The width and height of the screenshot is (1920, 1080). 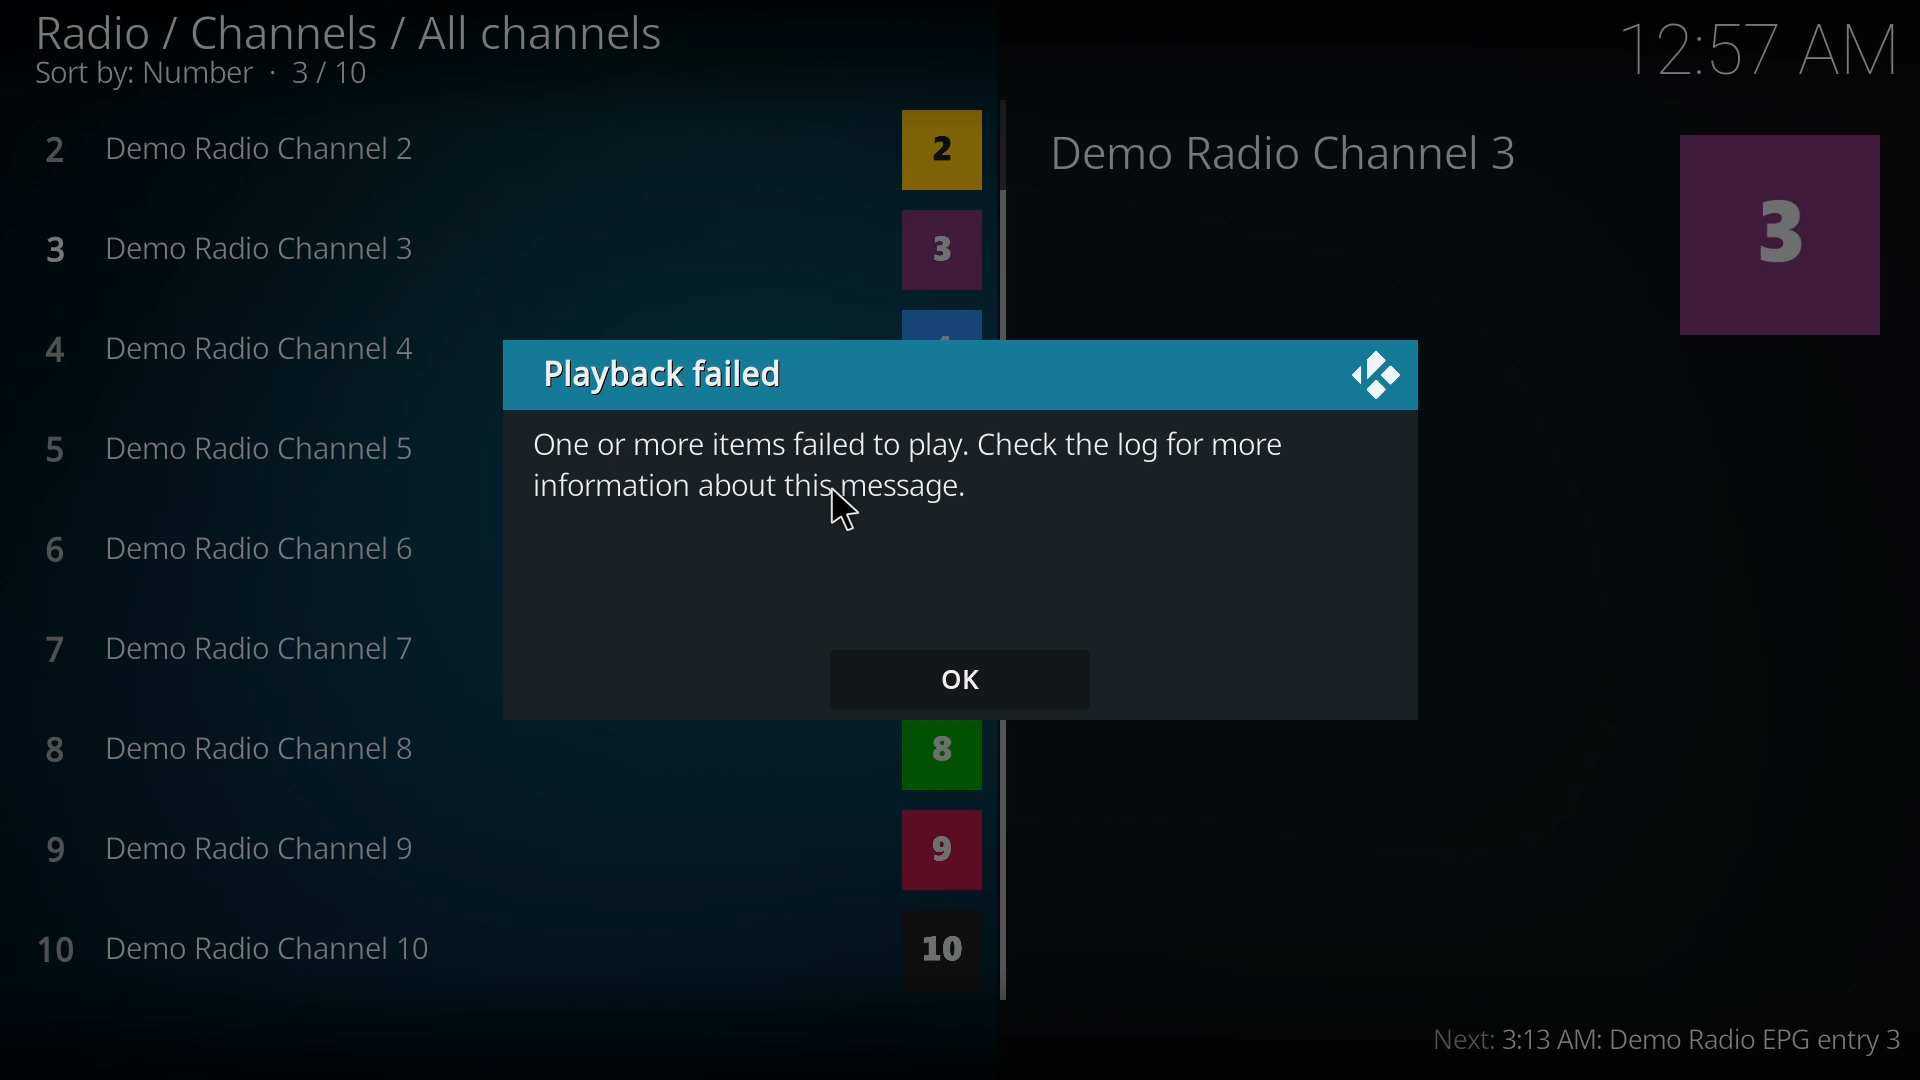 I want to click on 6 Demo Radio Channel 6, so click(x=241, y=554).